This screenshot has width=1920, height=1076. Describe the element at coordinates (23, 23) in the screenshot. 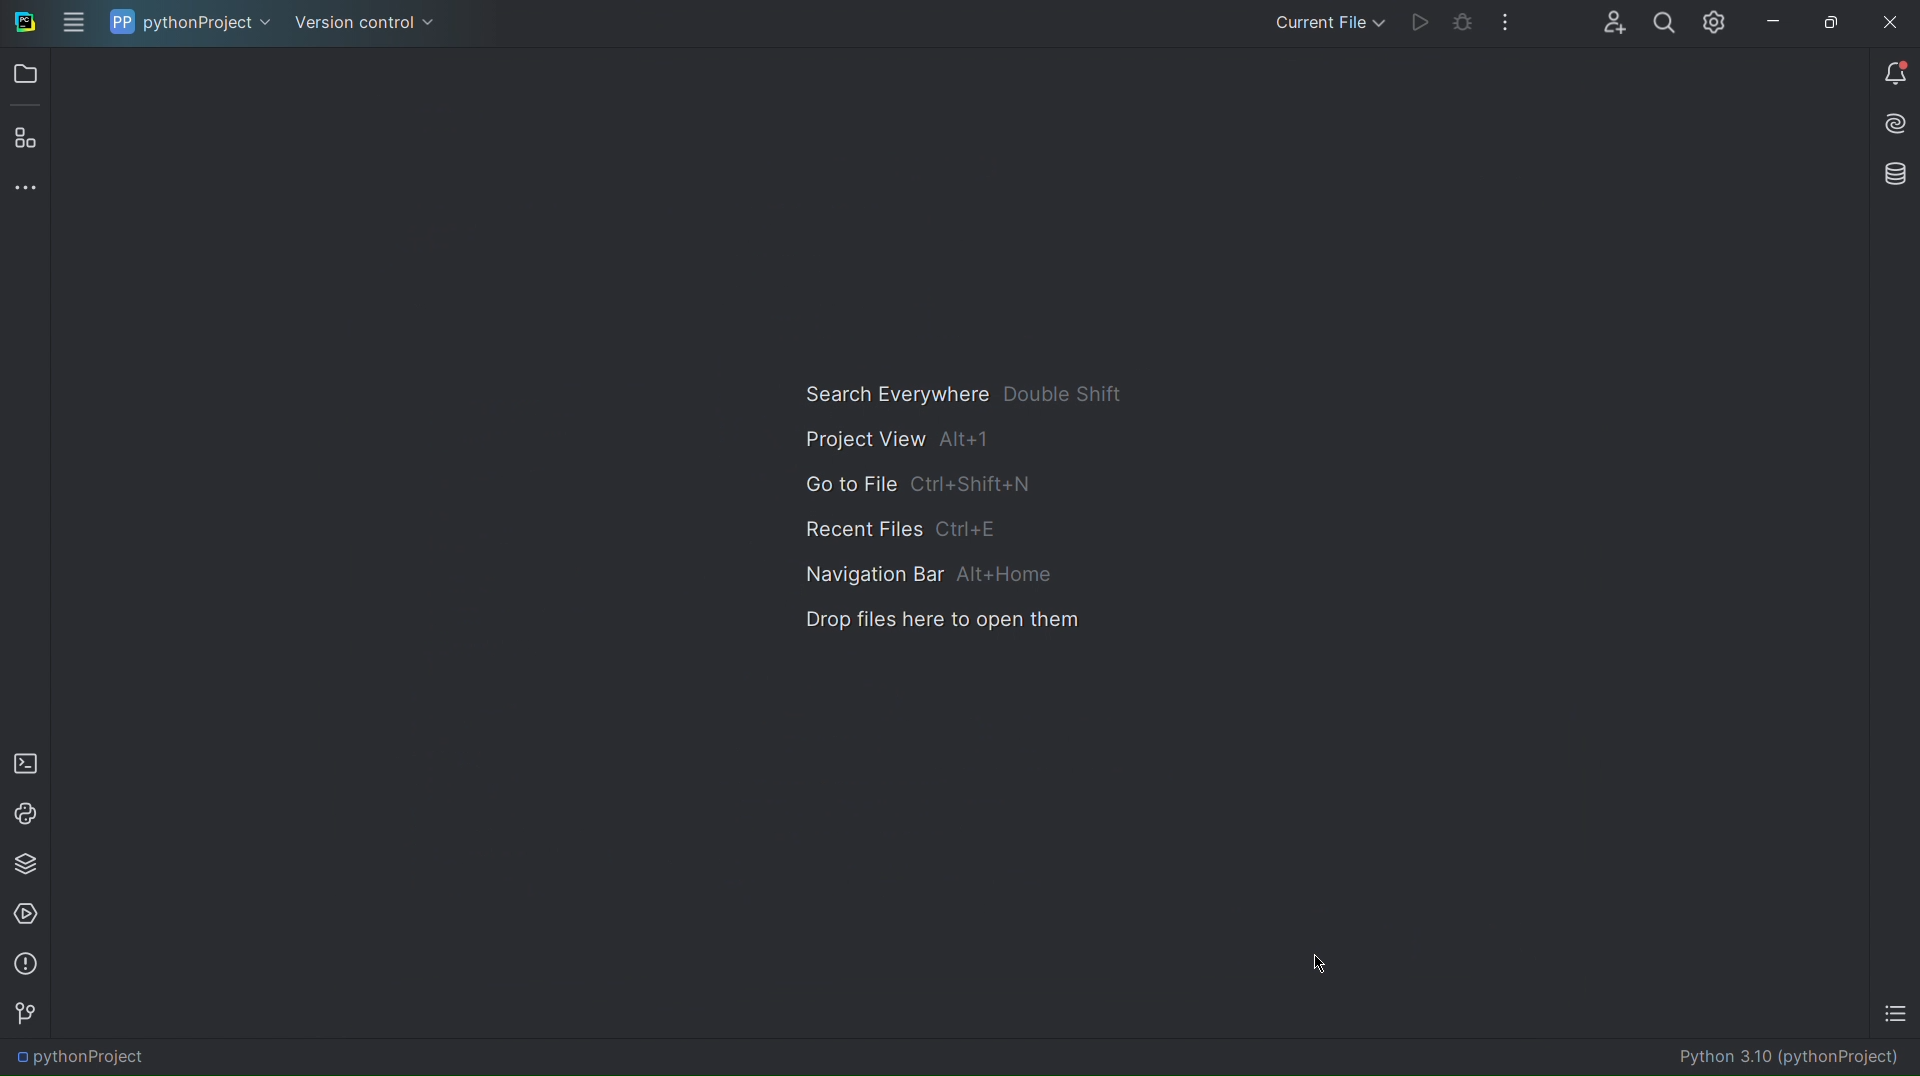

I see `` at that location.